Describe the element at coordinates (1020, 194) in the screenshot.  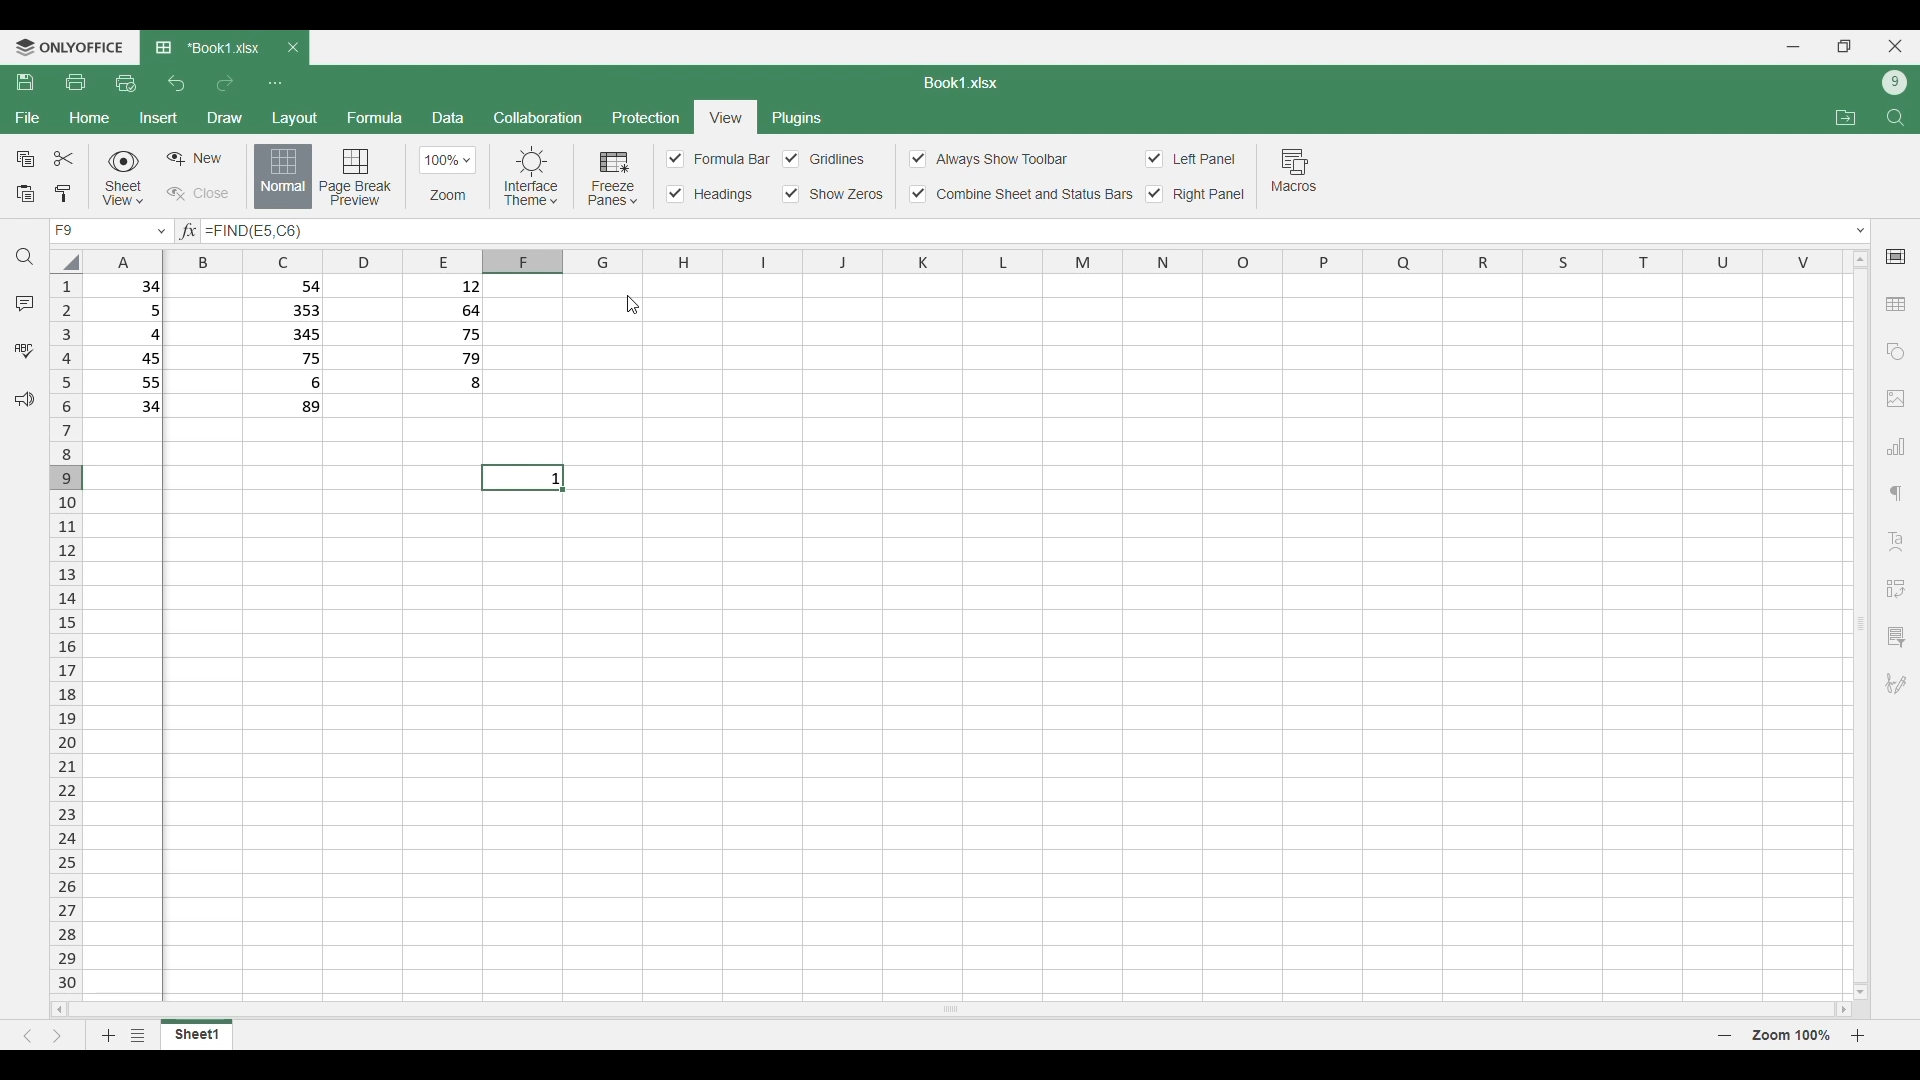
I see `Combine sheet and status bar toggle` at that location.